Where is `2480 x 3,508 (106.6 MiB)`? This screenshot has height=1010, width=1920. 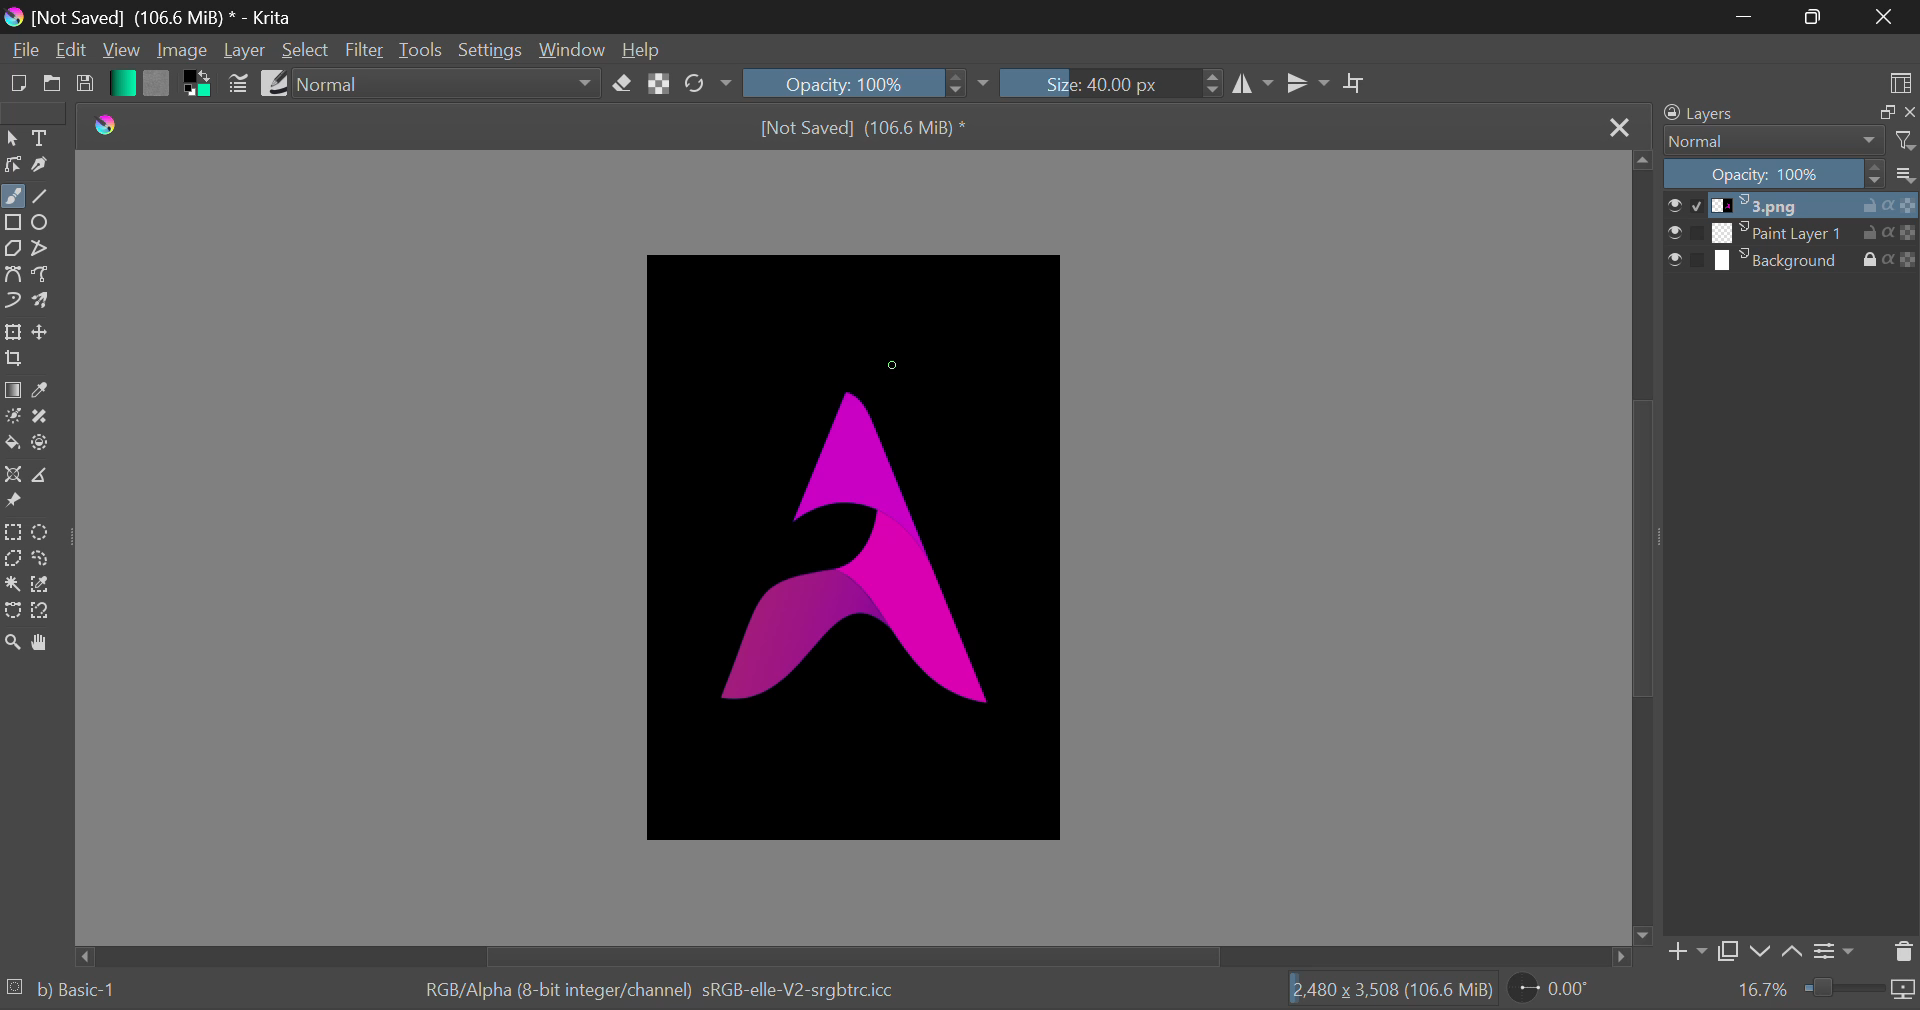
2480 x 3,508 (106.6 MiB) is located at coordinates (1383, 993).